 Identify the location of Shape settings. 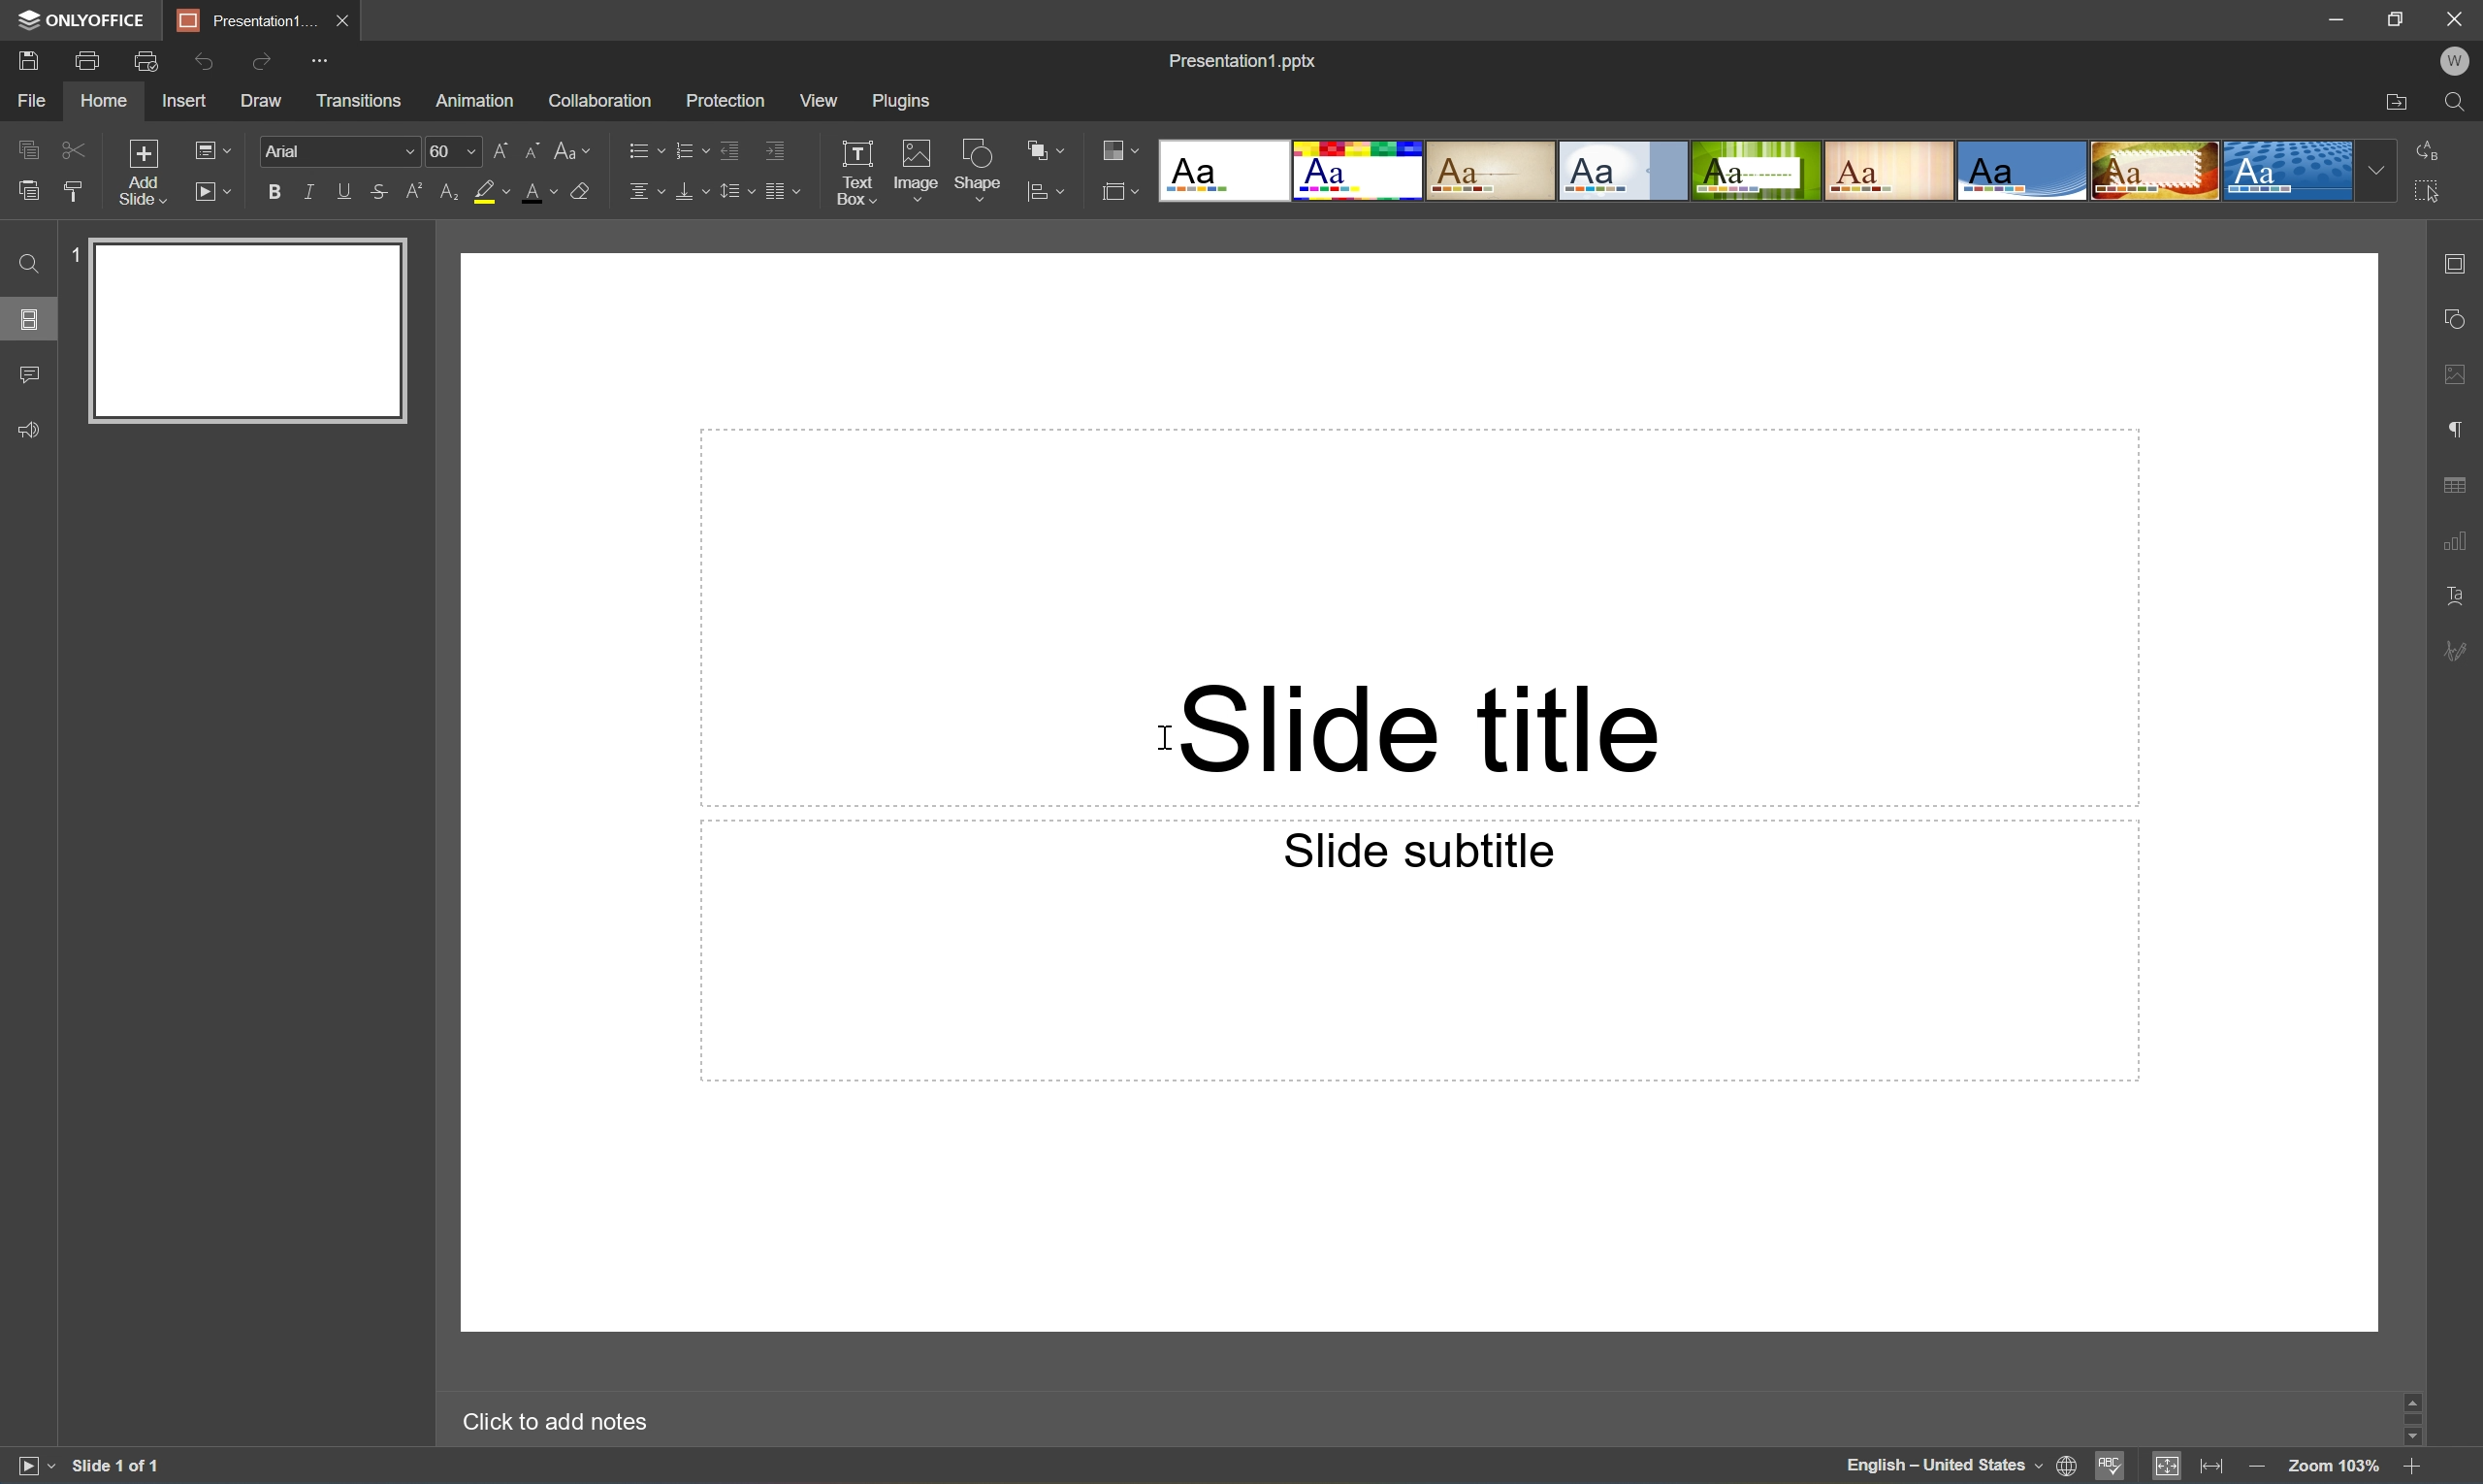
(2454, 316).